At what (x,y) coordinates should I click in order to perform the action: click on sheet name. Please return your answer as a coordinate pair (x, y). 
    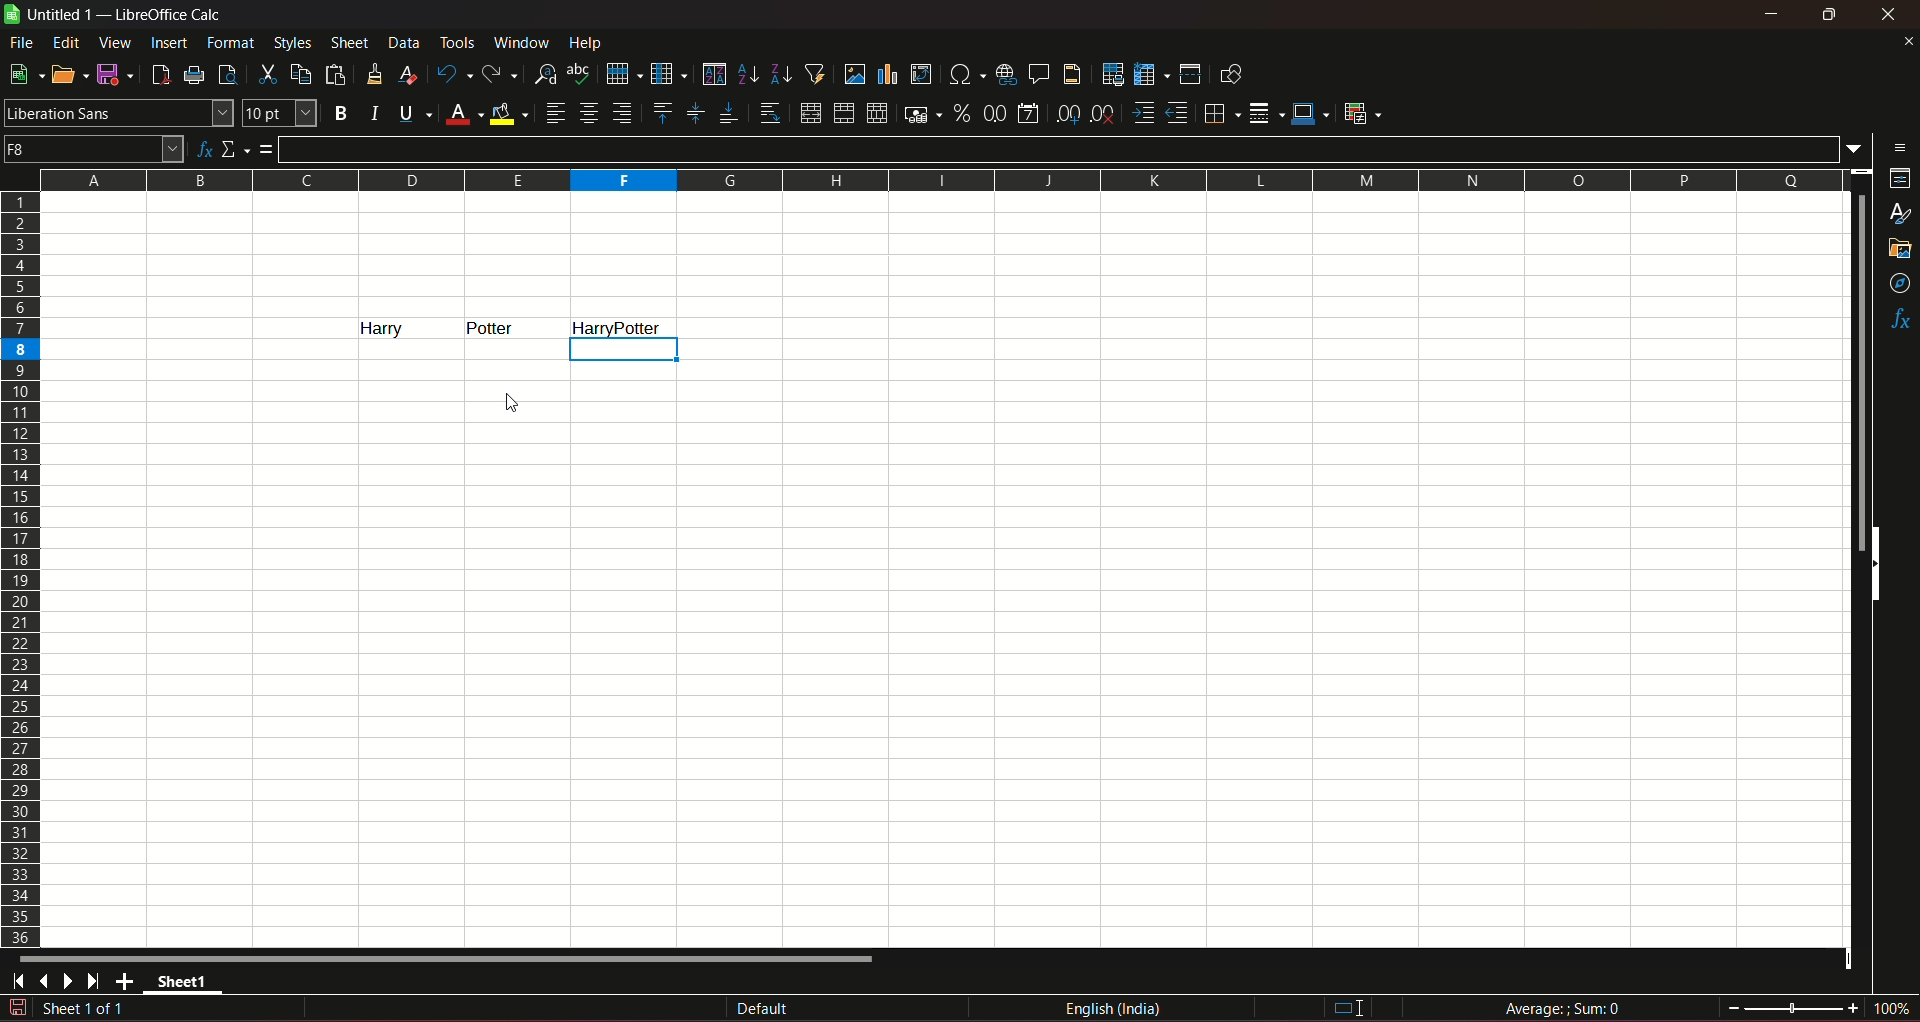
    Looking at the image, I should click on (56, 16).